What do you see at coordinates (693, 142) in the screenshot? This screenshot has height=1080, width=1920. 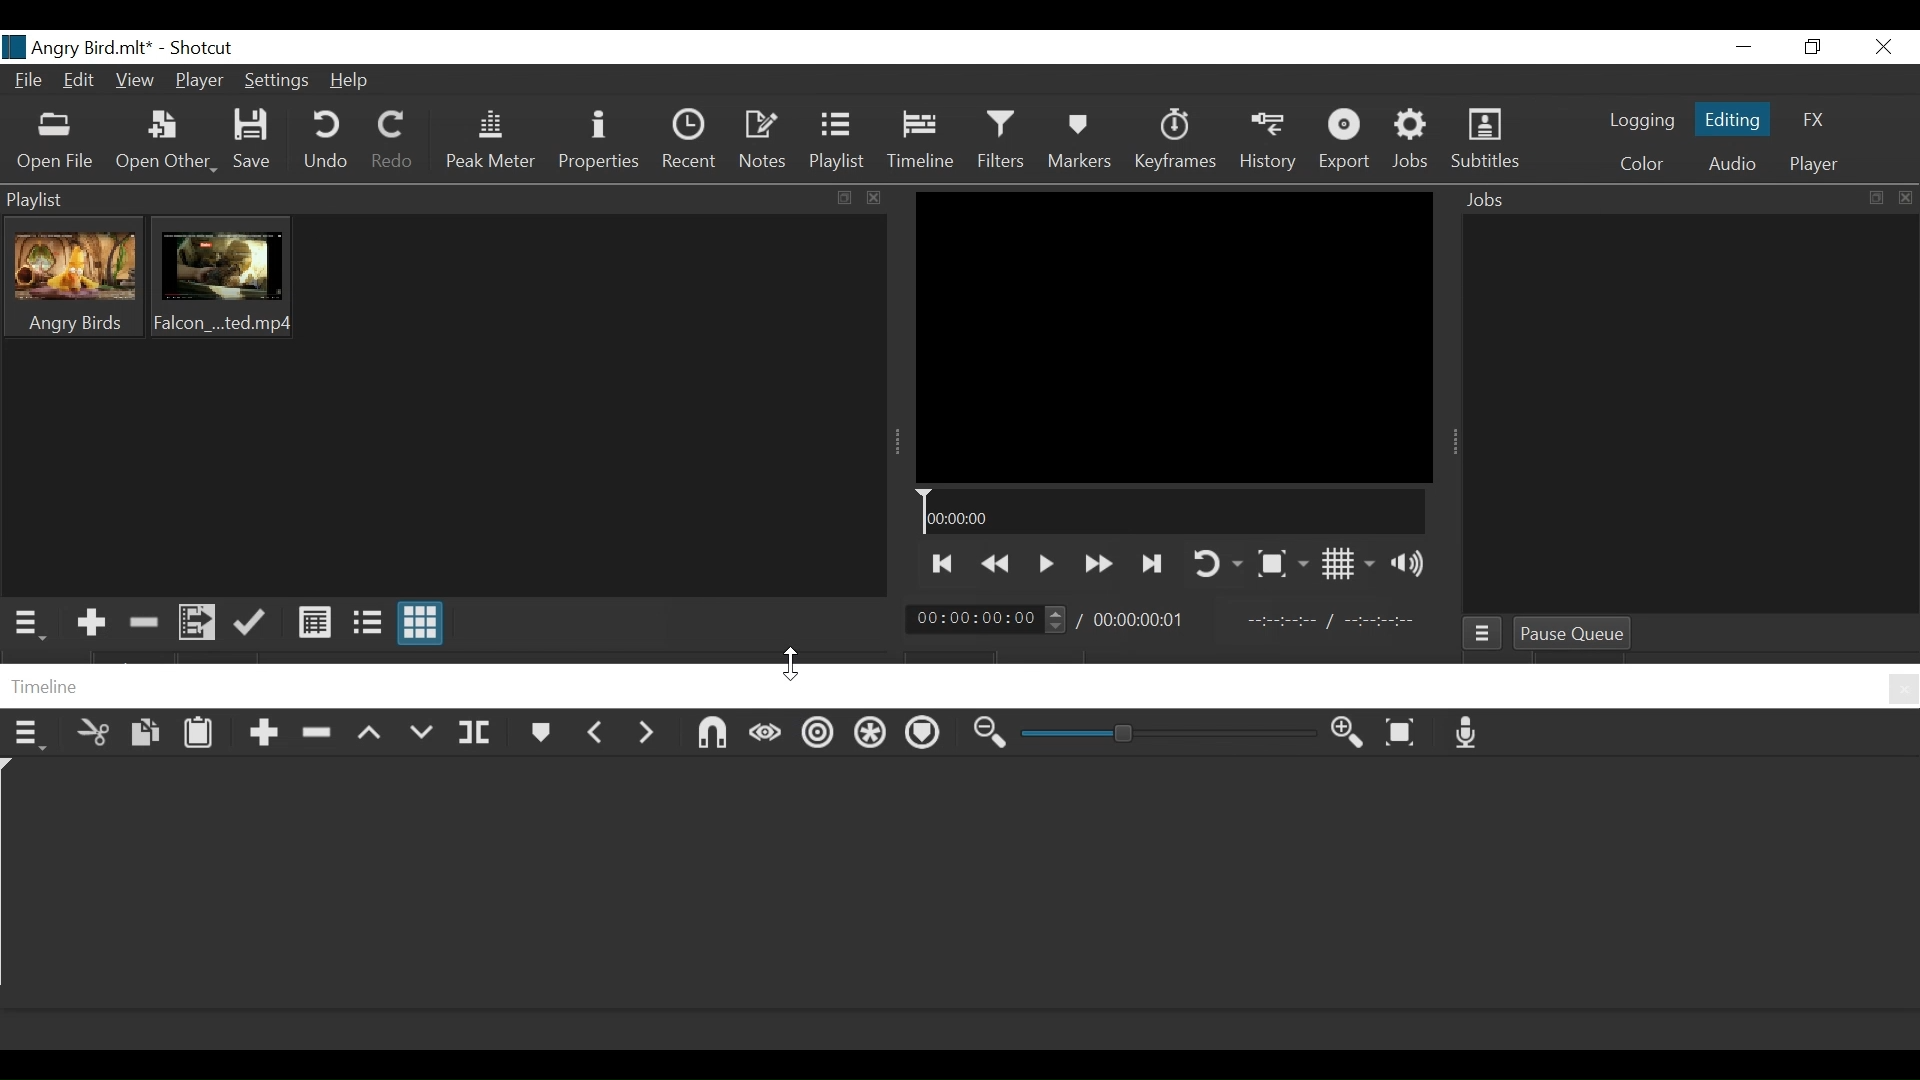 I see `Recent` at bounding box center [693, 142].